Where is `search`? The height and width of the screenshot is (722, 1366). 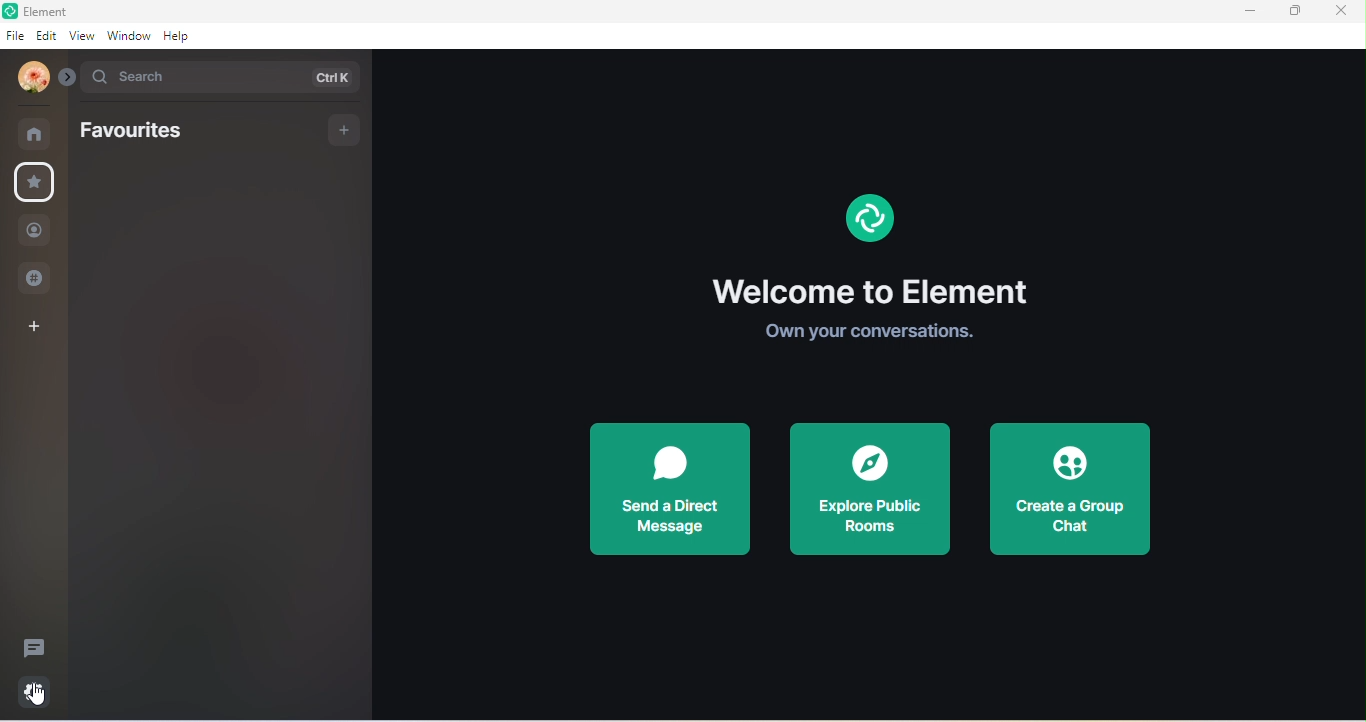 search is located at coordinates (225, 78).